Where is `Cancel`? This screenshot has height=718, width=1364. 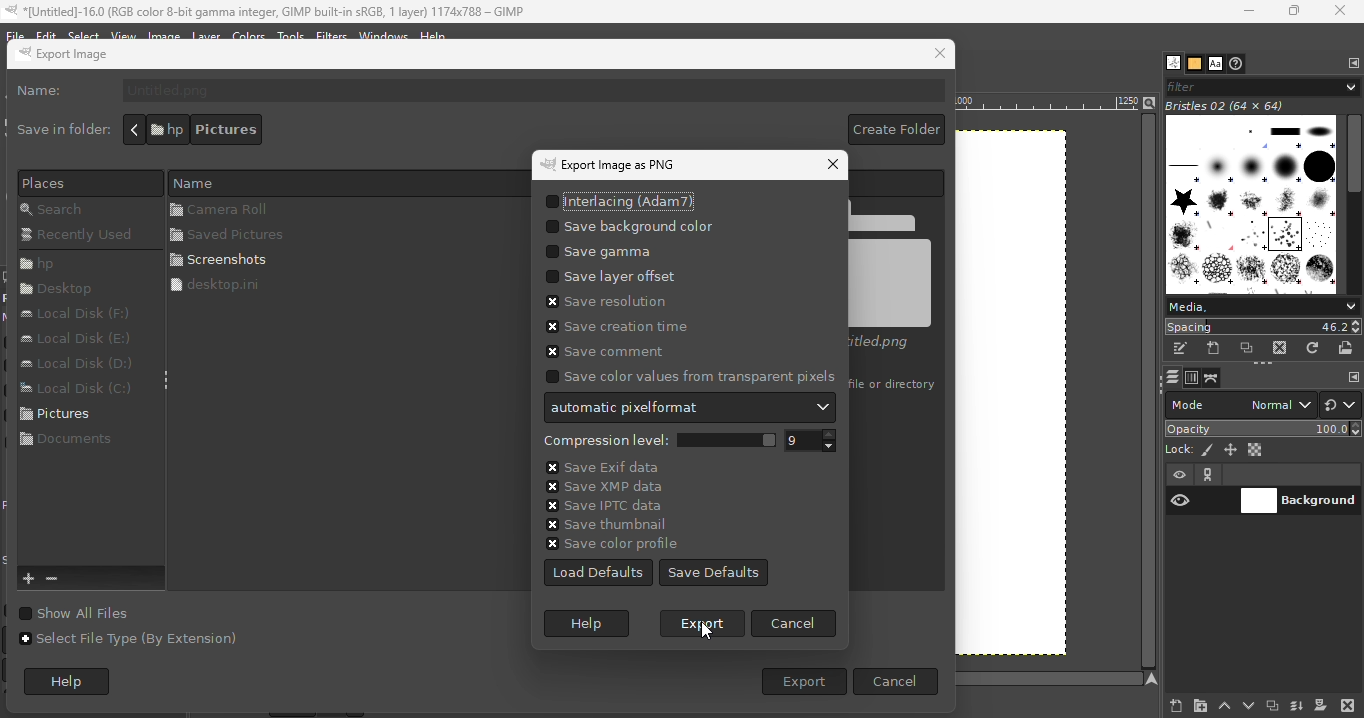 Cancel is located at coordinates (896, 681).